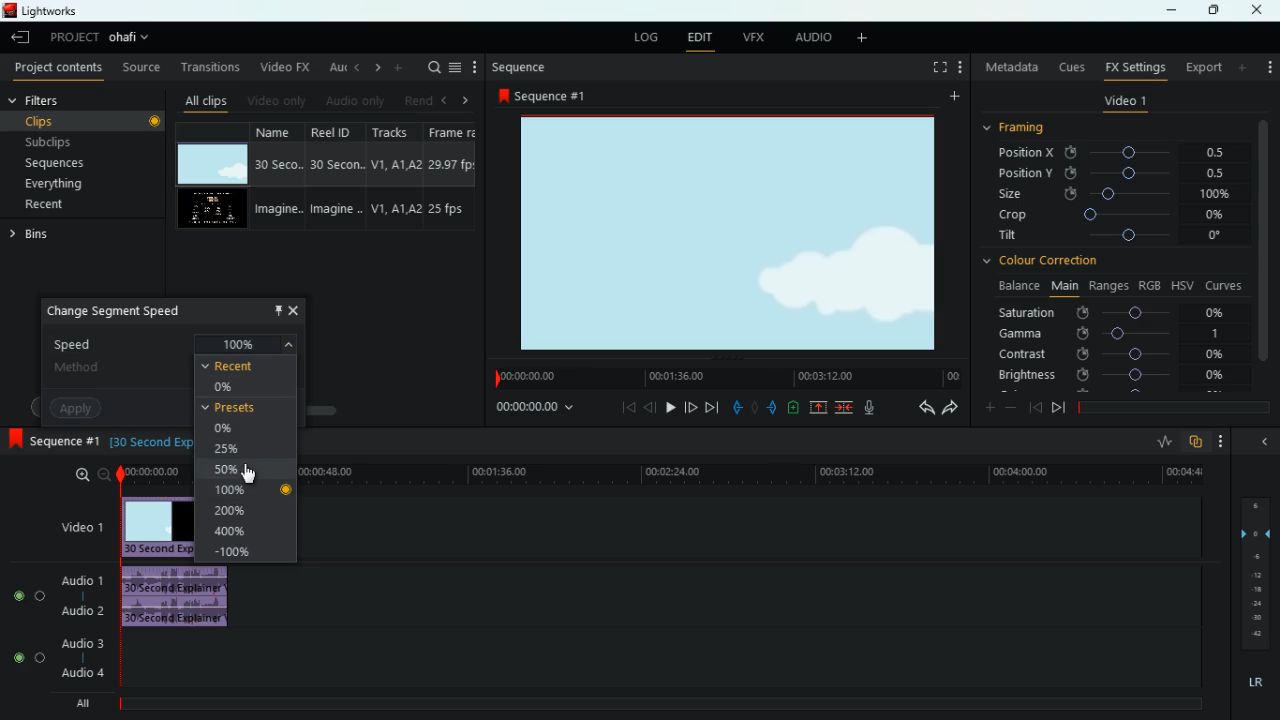 The height and width of the screenshot is (720, 1280). What do you see at coordinates (412, 98) in the screenshot?
I see `rend` at bounding box center [412, 98].